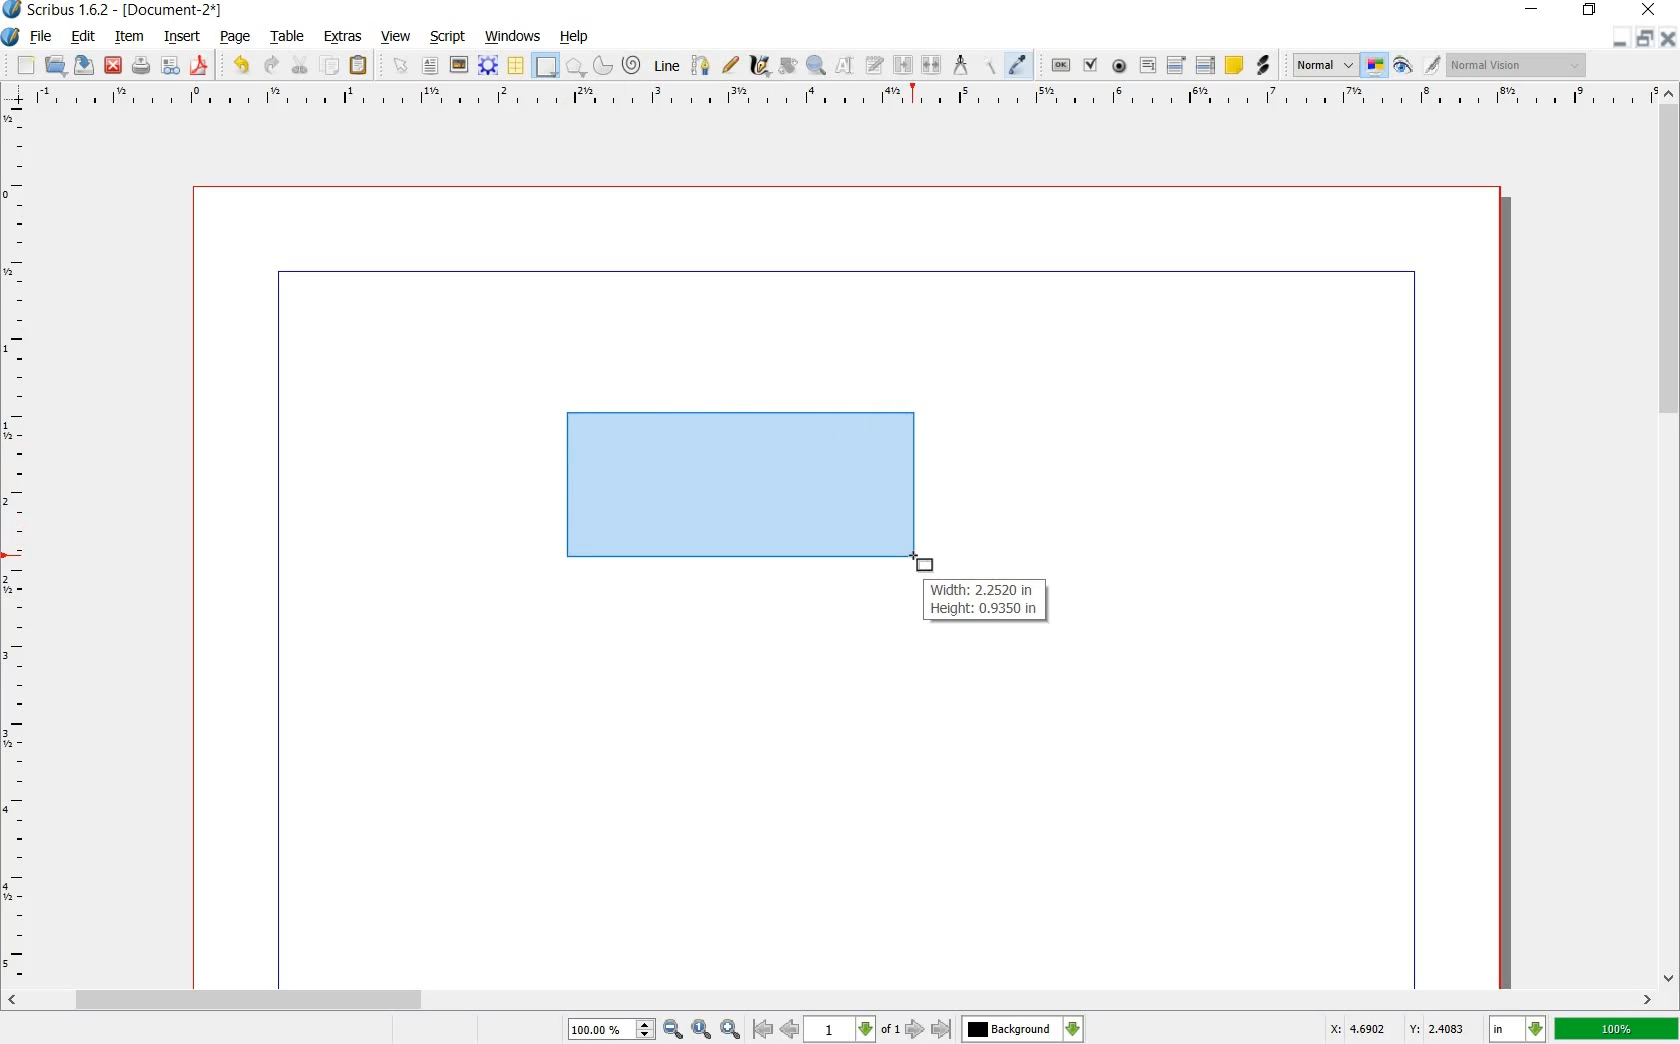 The image size is (1680, 1044). I want to click on X: 4.6902 Y: 2.4083, so click(1399, 1030).